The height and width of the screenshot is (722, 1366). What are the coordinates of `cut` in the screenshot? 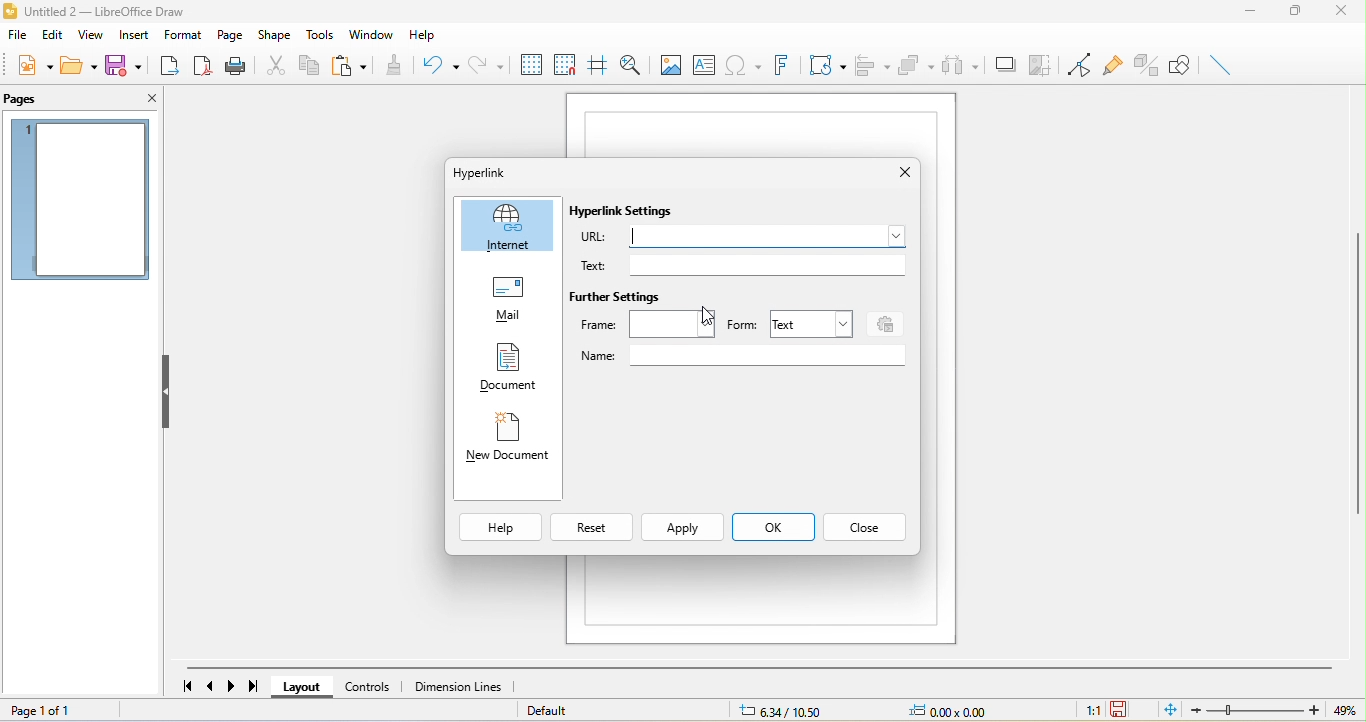 It's located at (272, 65).